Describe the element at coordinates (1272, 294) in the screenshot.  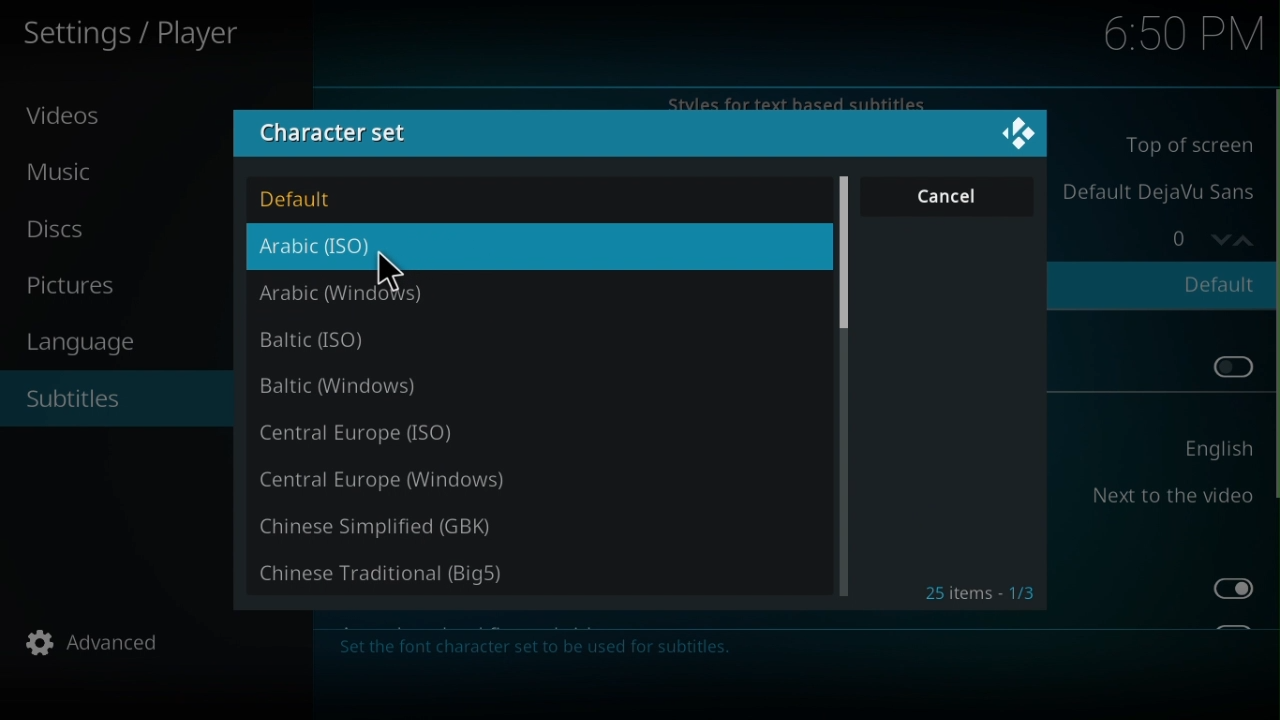
I see `Scroll bar` at that location.